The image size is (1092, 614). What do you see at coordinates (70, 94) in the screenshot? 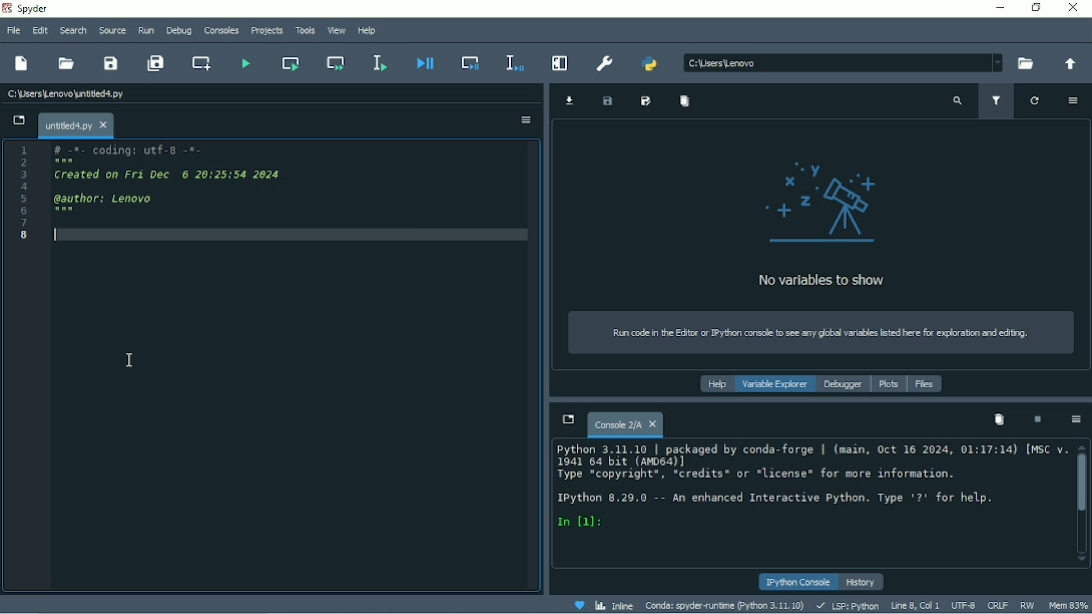
I see `file name` at bounding box center [70, 94].